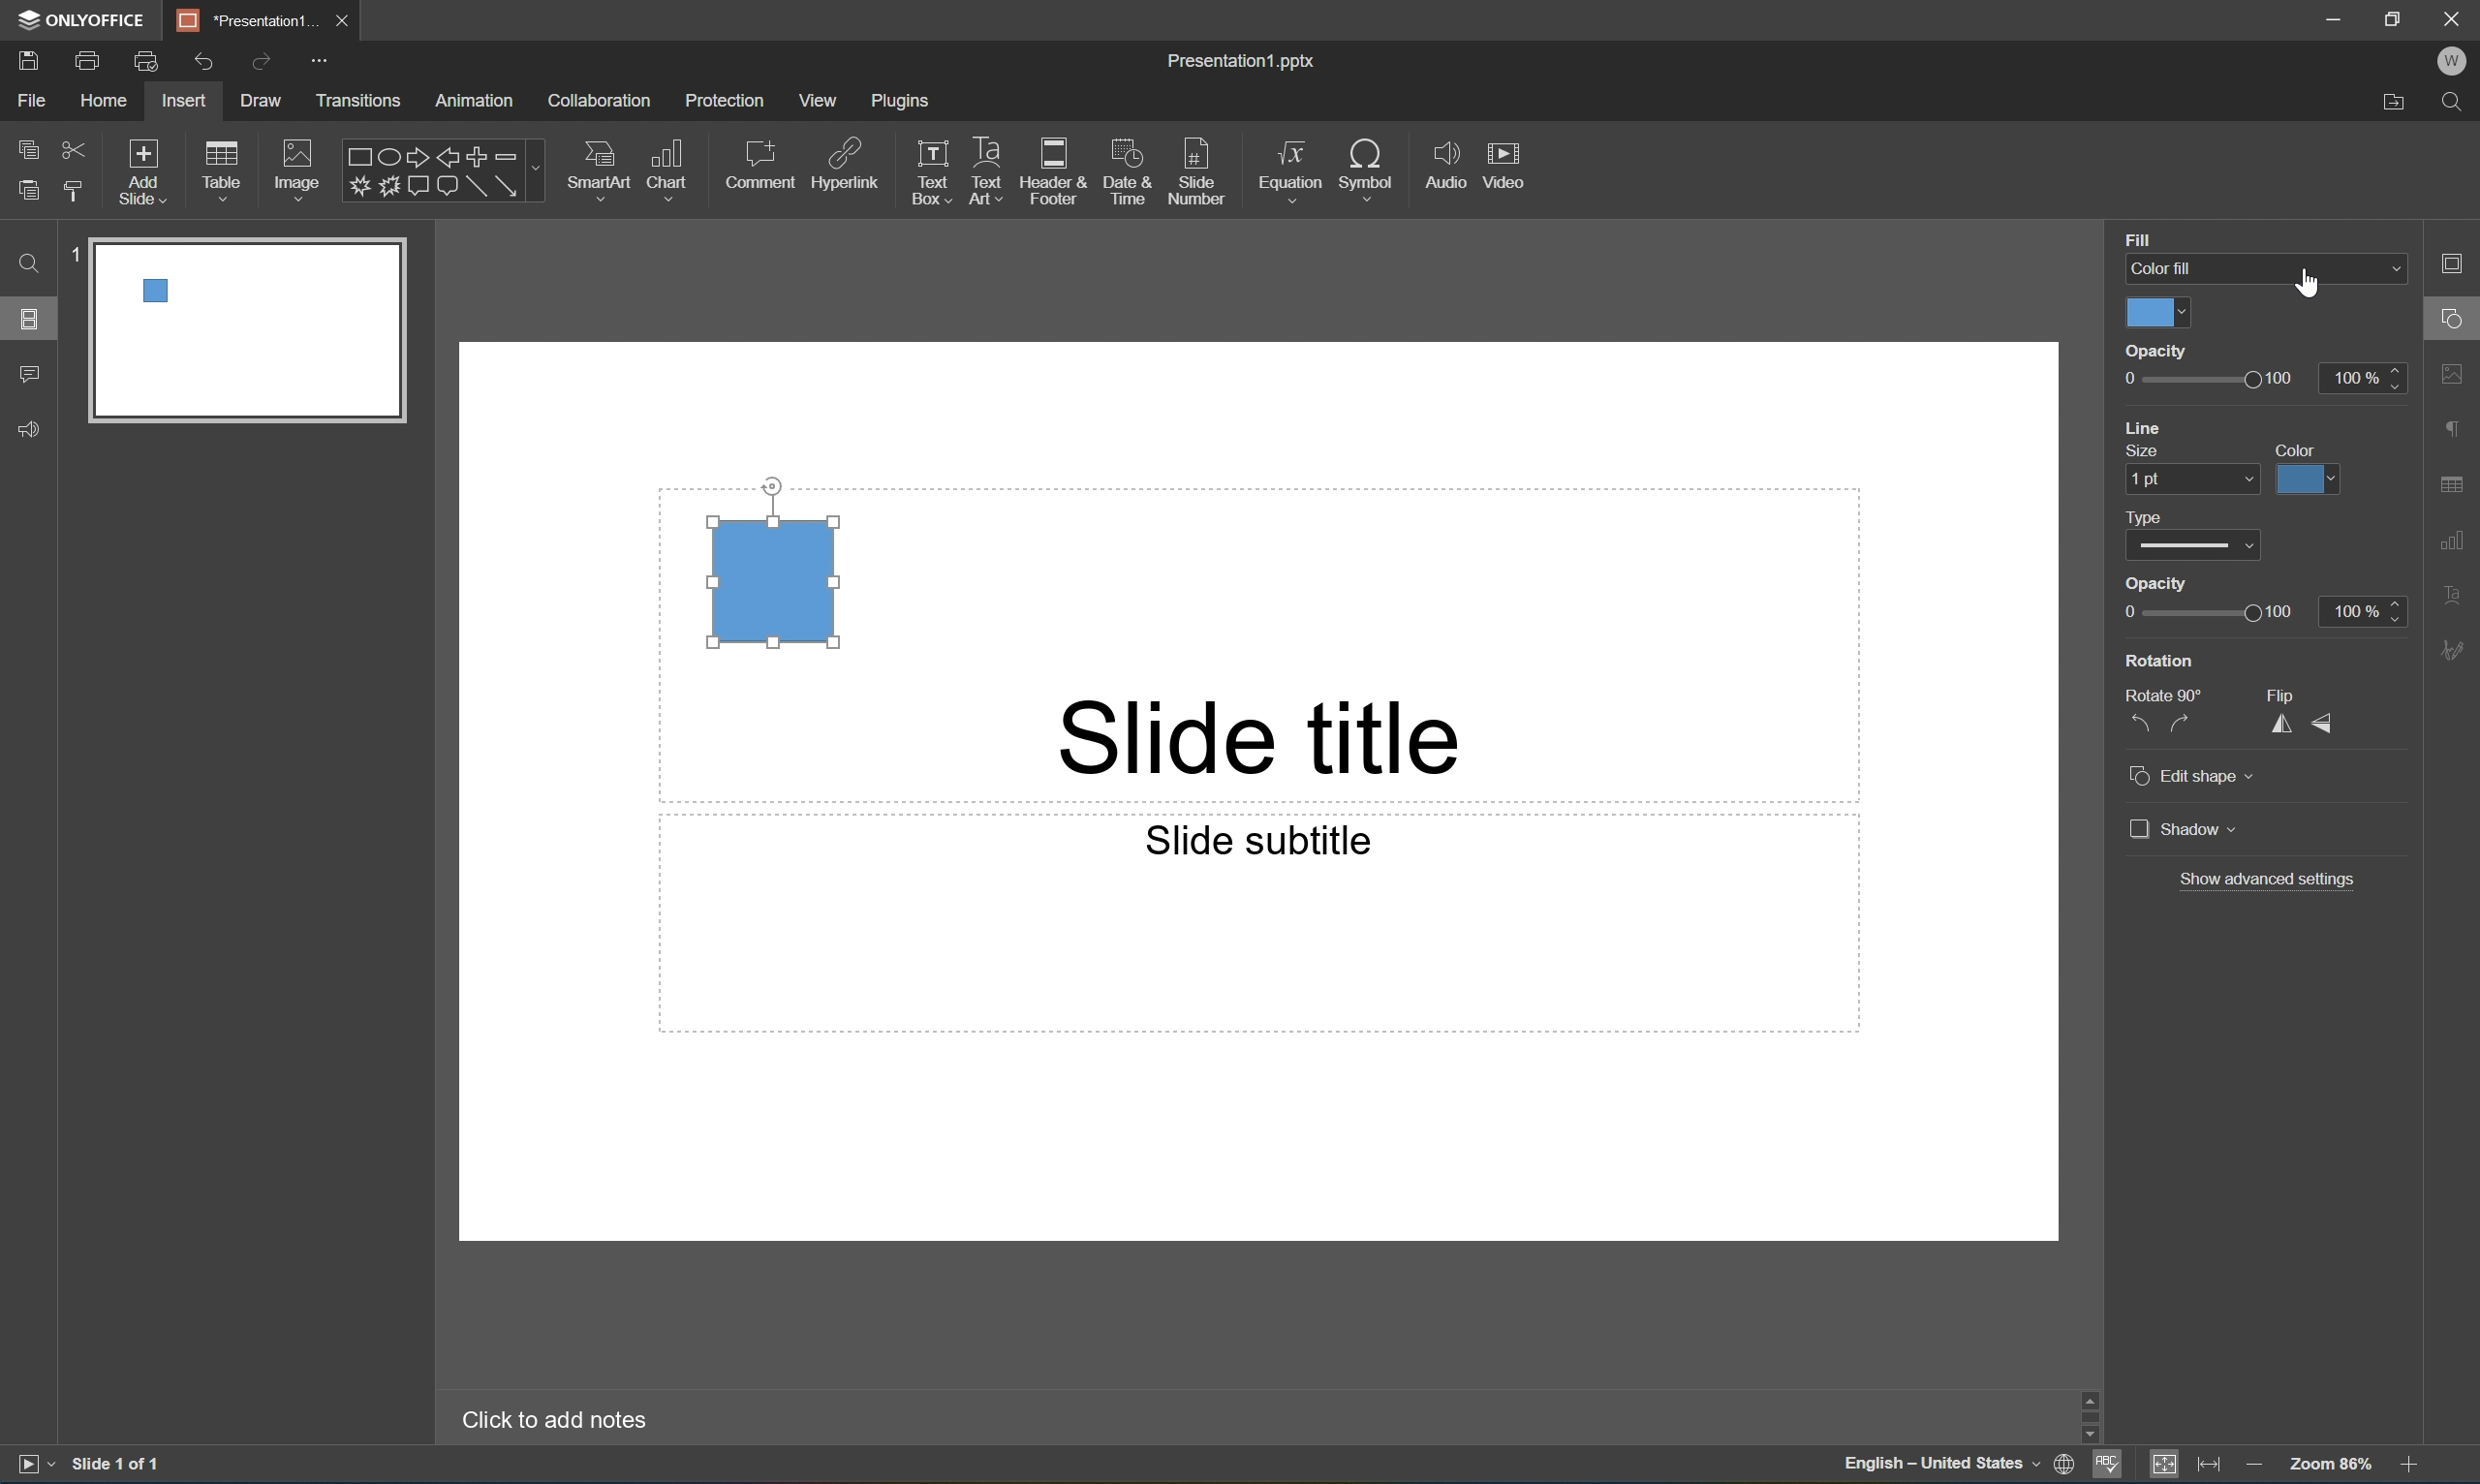  What do you see at coordinates (2364, 378) in the screenshot?
I see `100%` at bounding box center [2364, 378].